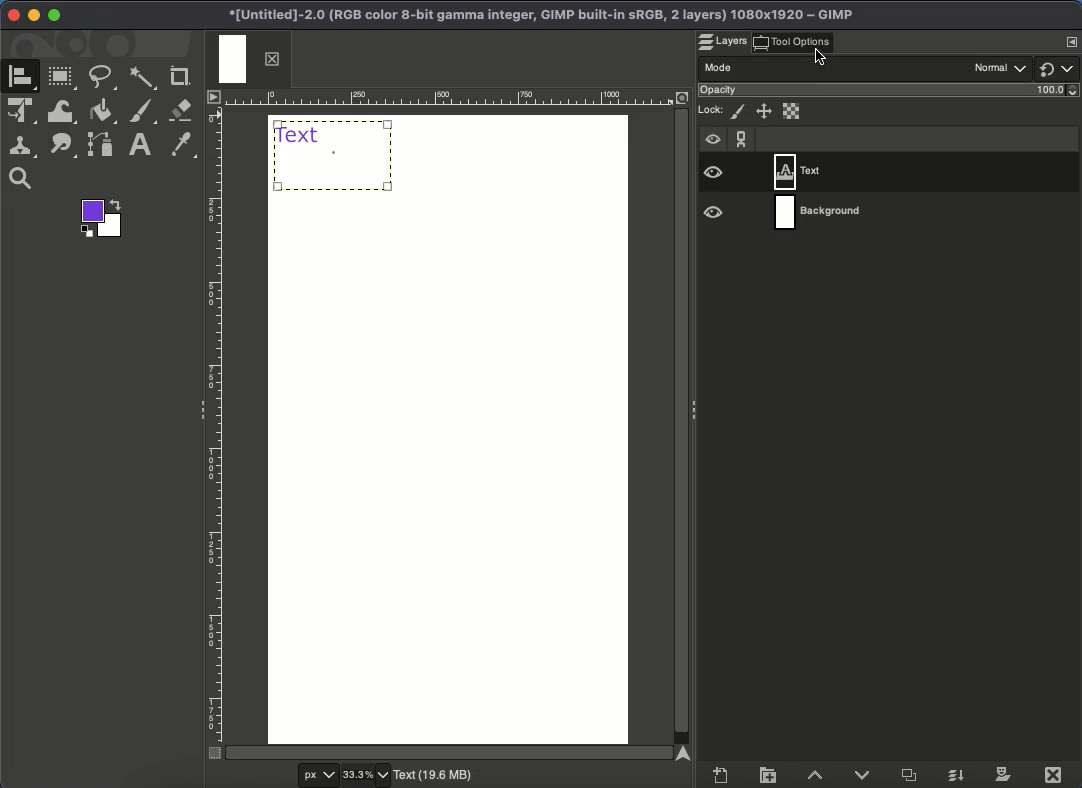 This screenshot has width=1082, height=788. What do you see at coordinates (247, 60) in the screenshot?
I see `Tab` at bounding box center [247, 60].